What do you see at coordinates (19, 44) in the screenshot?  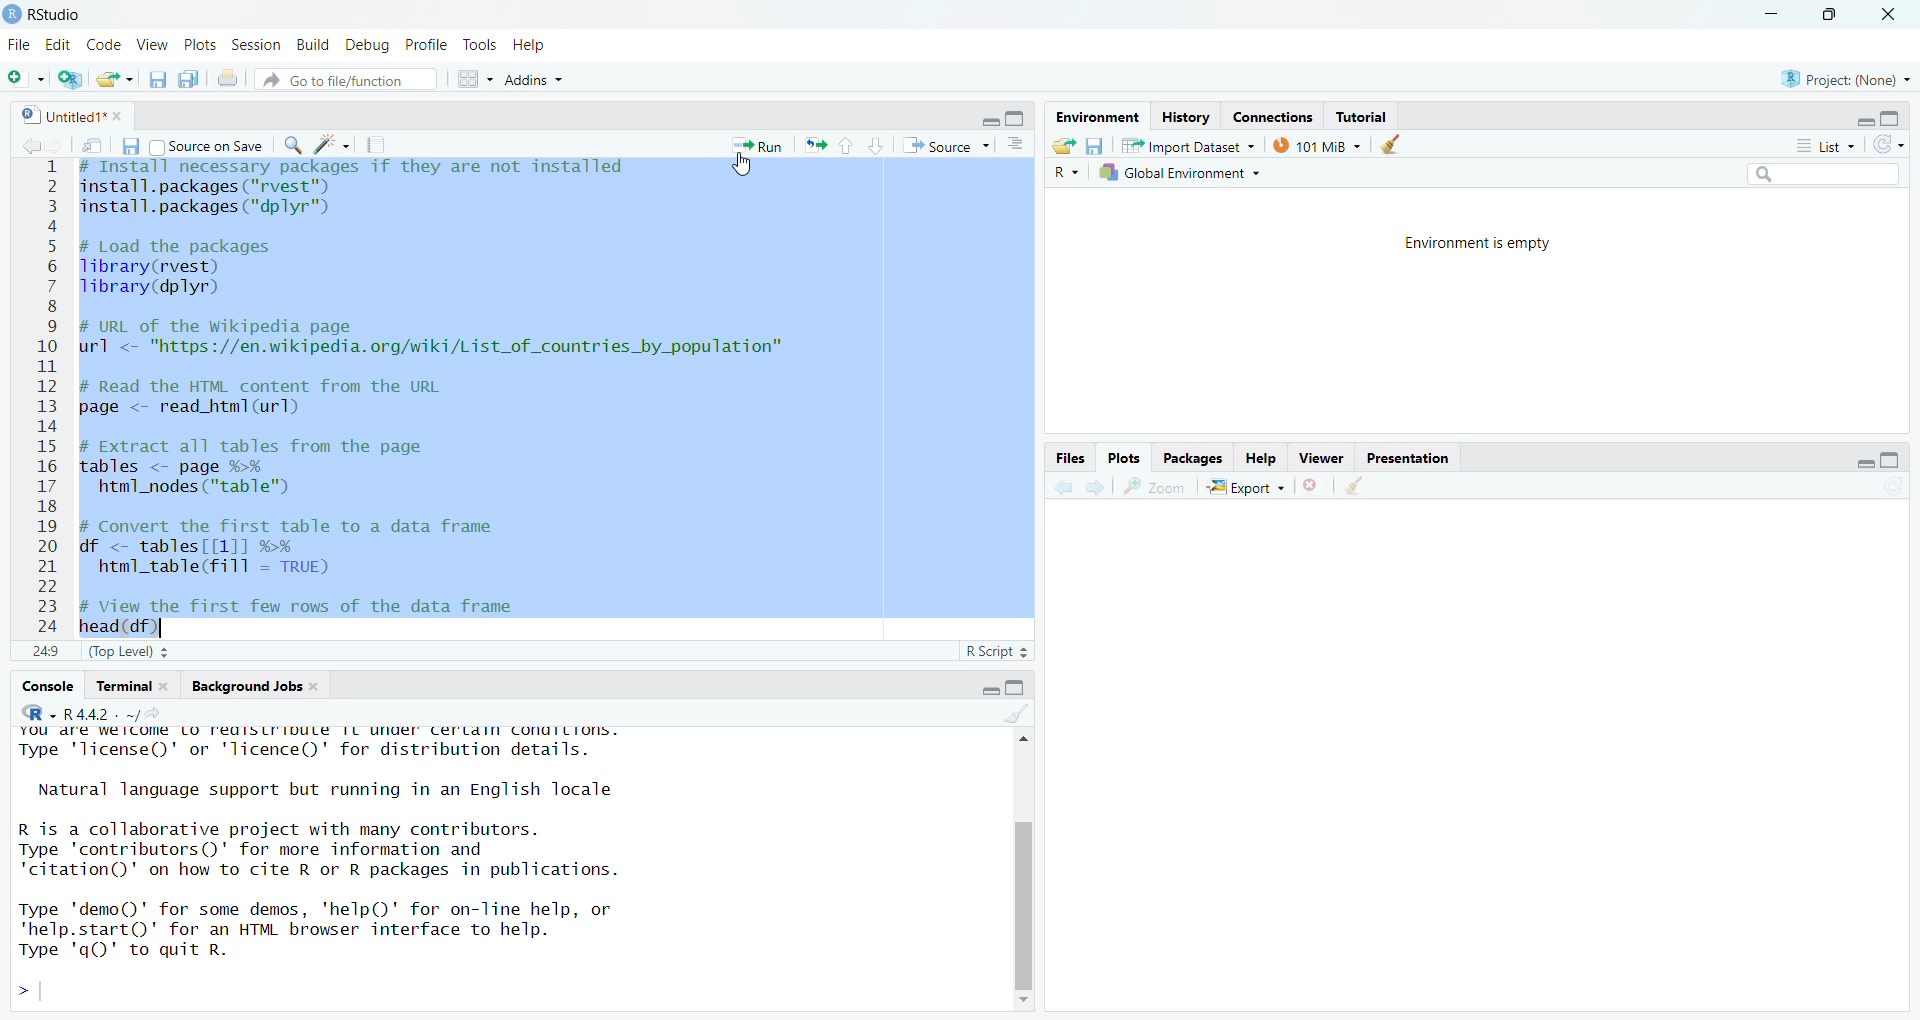 I see `File` at bounding box center [19, 44].